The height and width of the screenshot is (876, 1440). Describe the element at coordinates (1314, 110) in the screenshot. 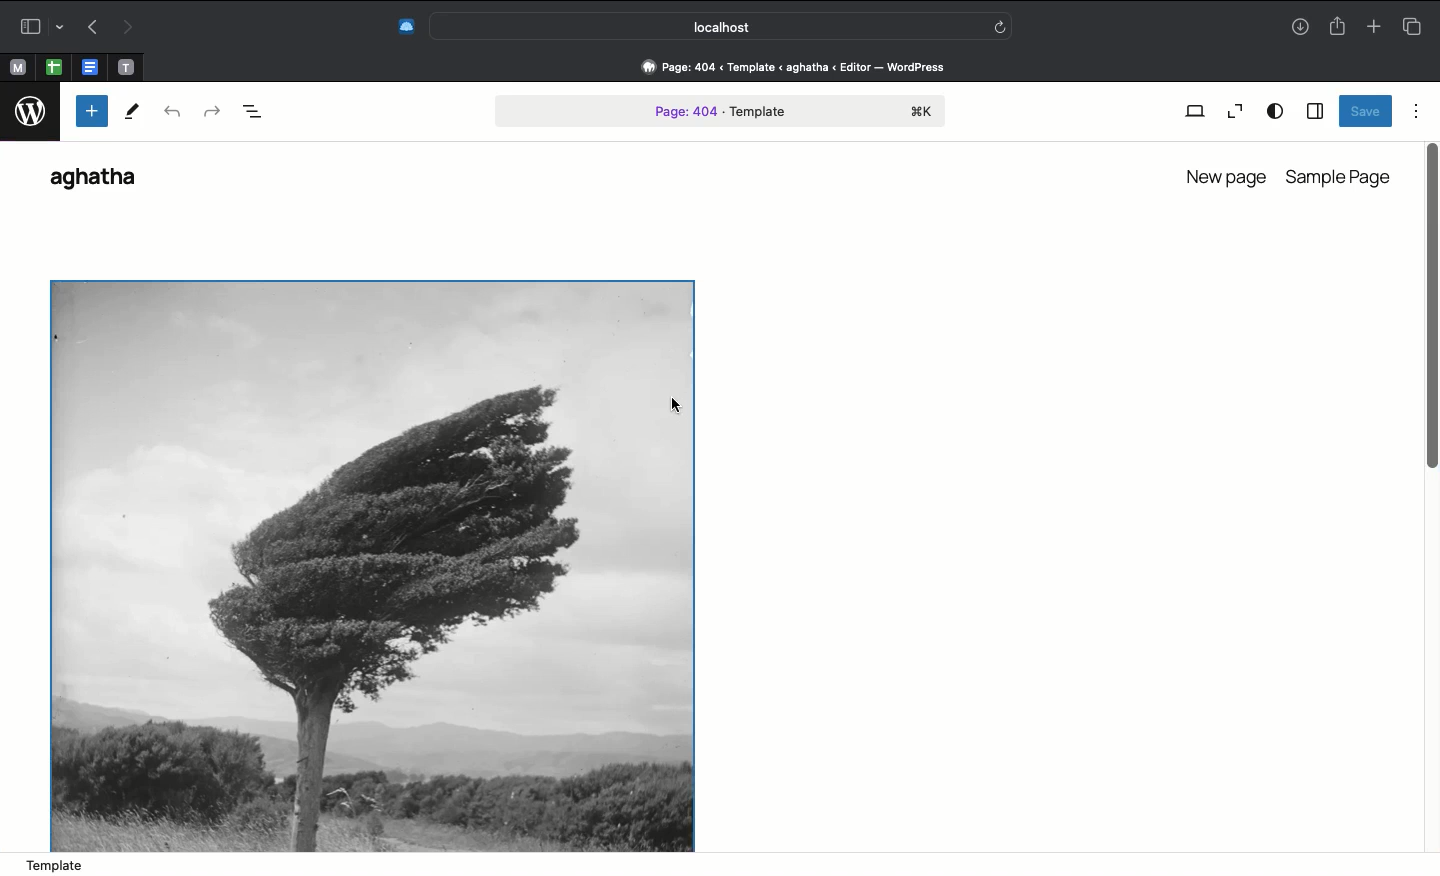

I see `Sidebar` at that location.